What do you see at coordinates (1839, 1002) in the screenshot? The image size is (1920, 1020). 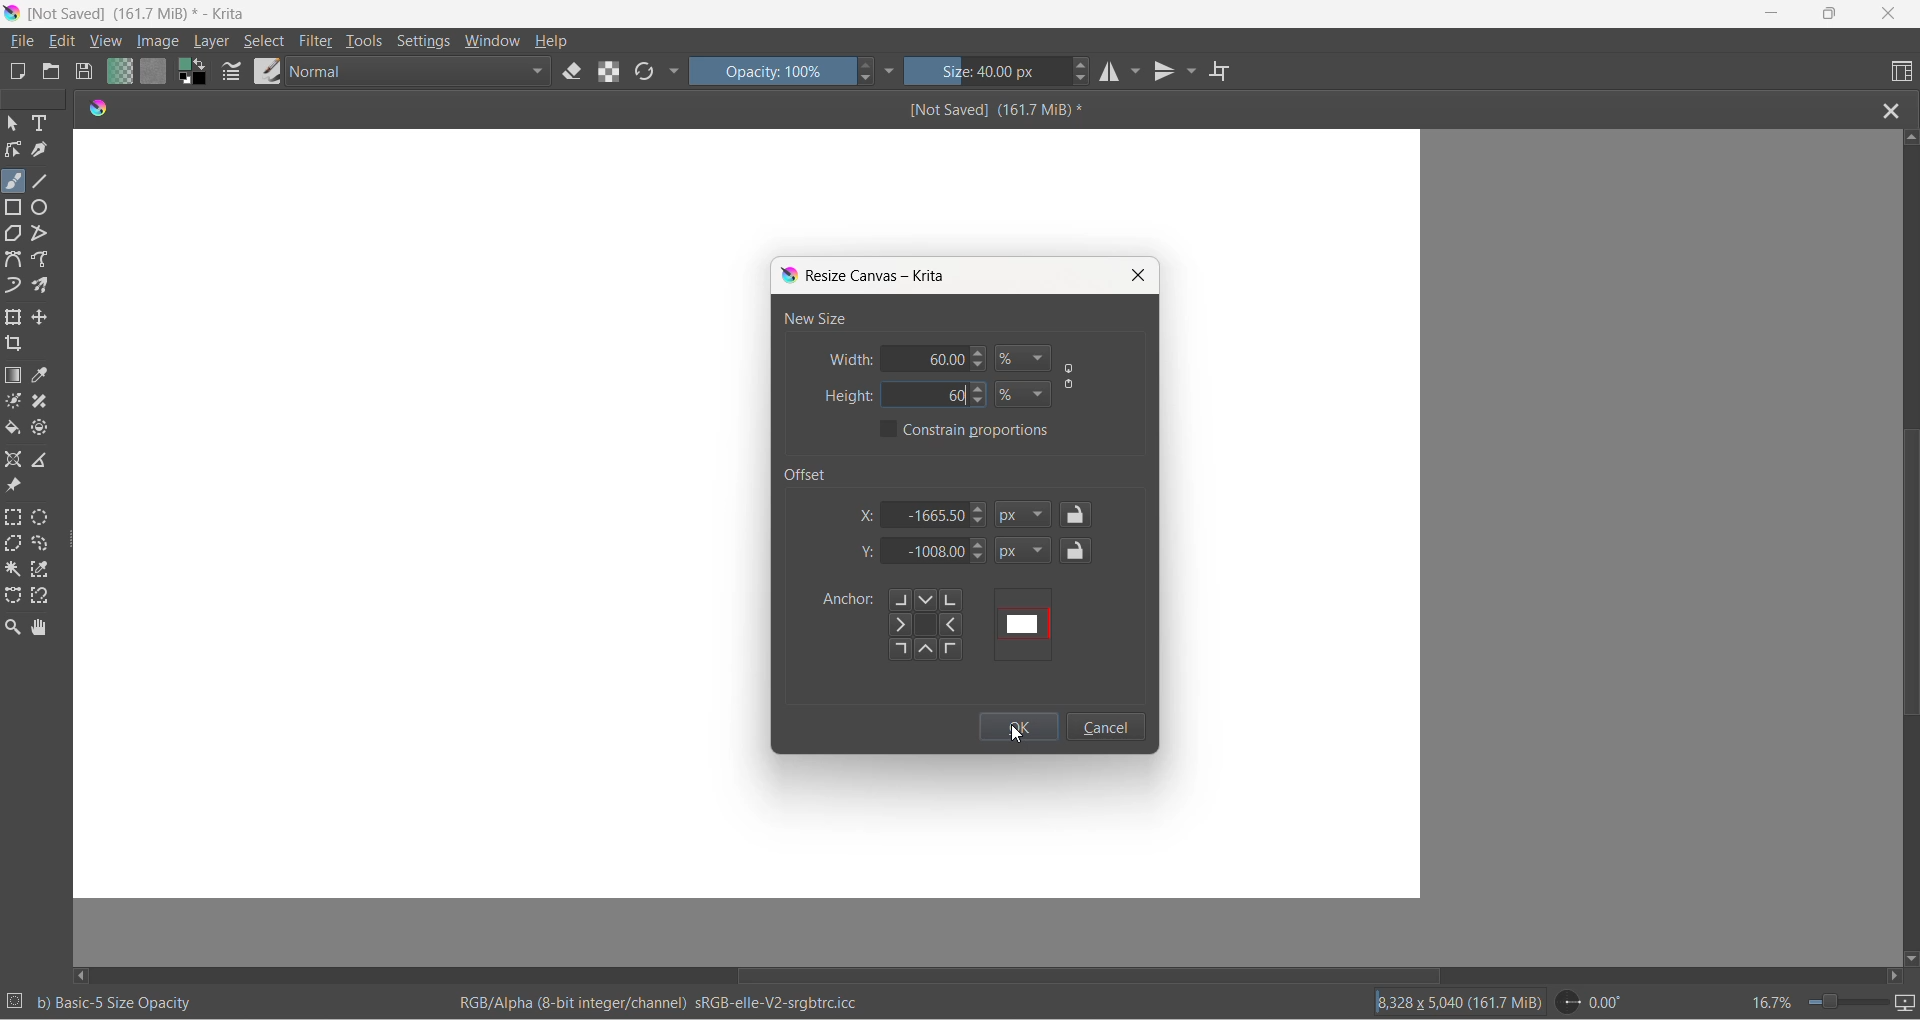 I see `zoom slider` at bounding box center [1839, 1002].